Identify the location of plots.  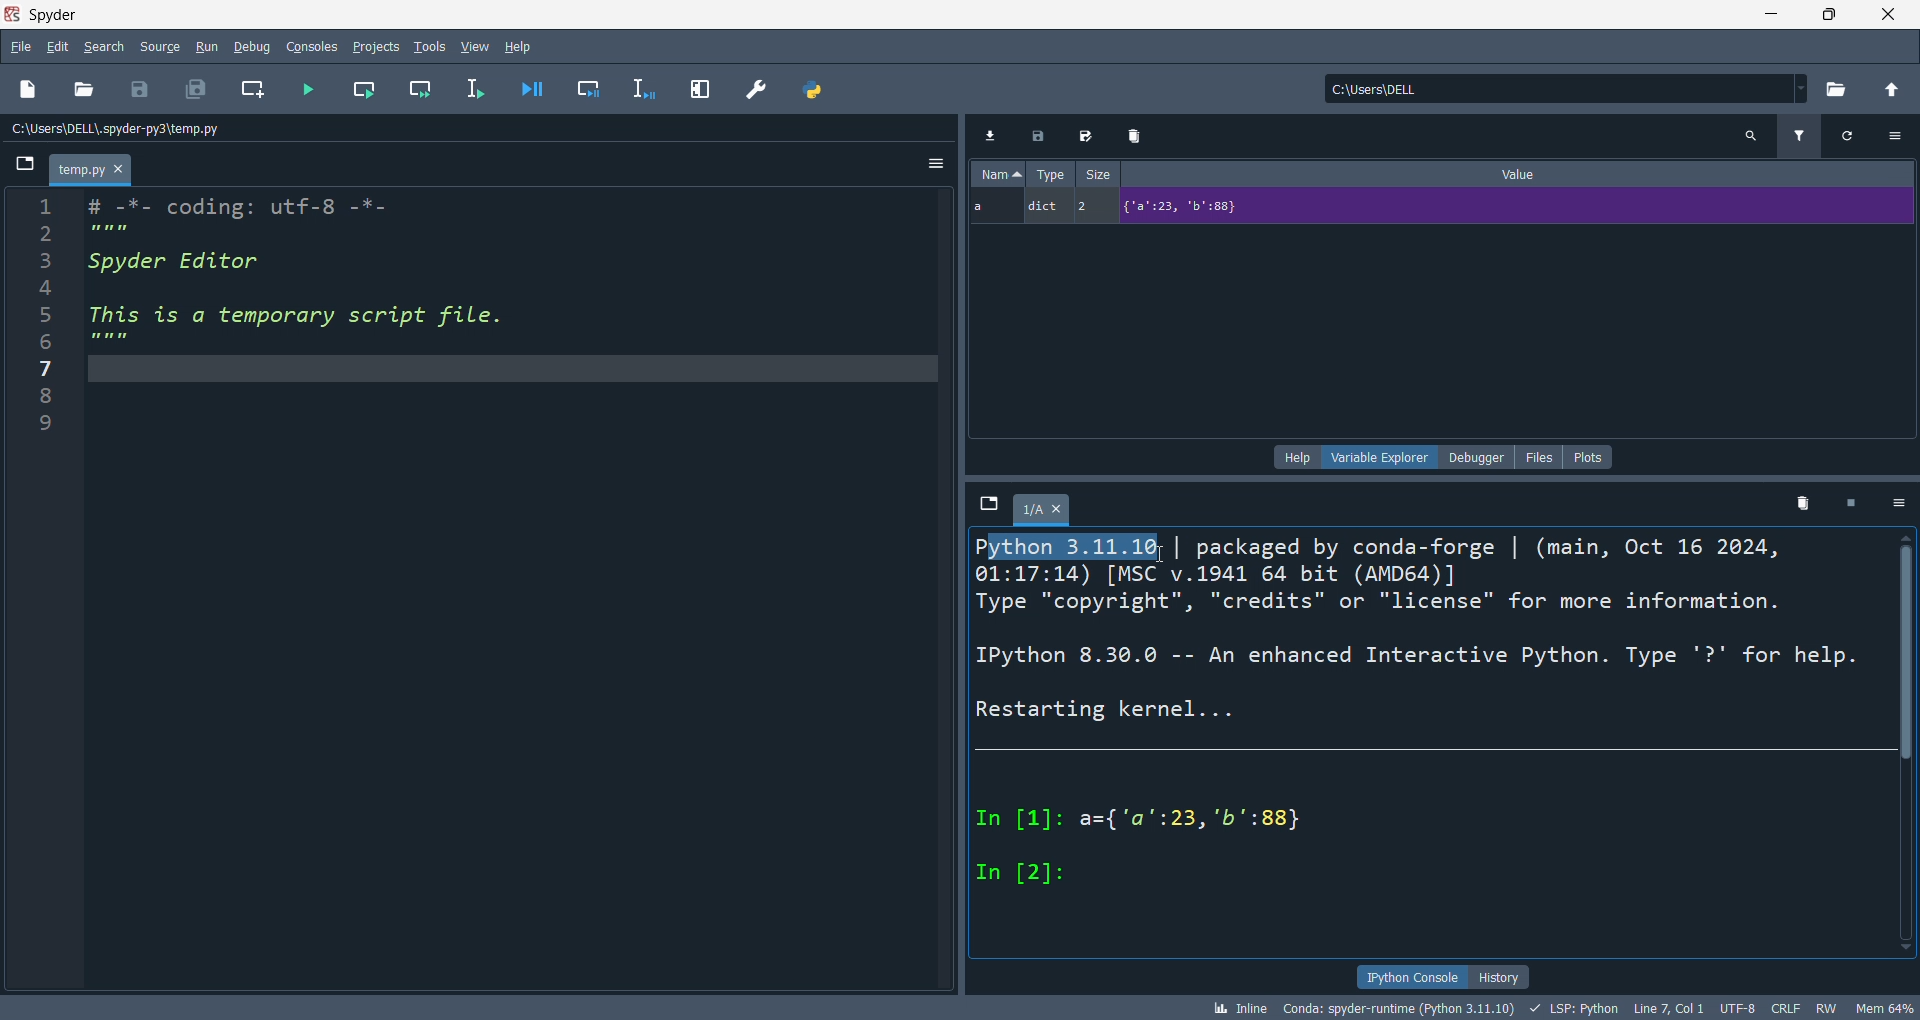
(1590, 457).